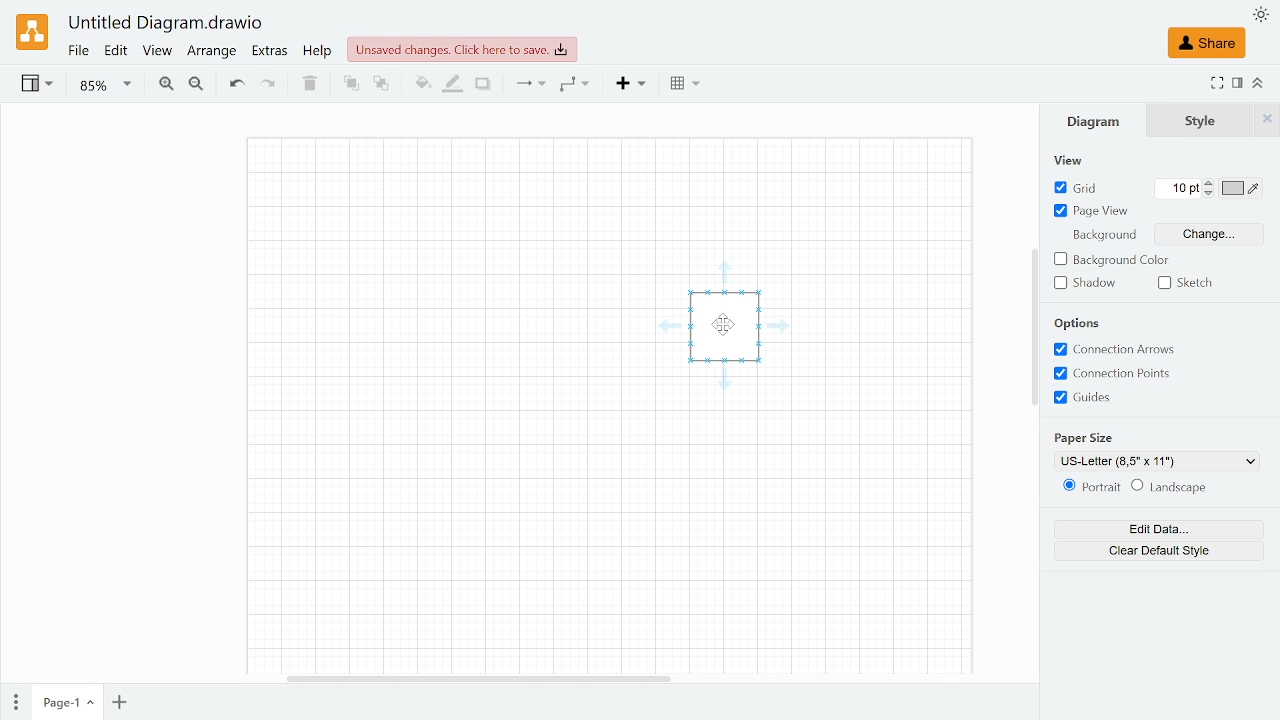 This screenshot has height=720, width=1280. What do you see at coordinates (1206, 43) in the screenshot?
I see `Share` at bounding box center [1206, 43].